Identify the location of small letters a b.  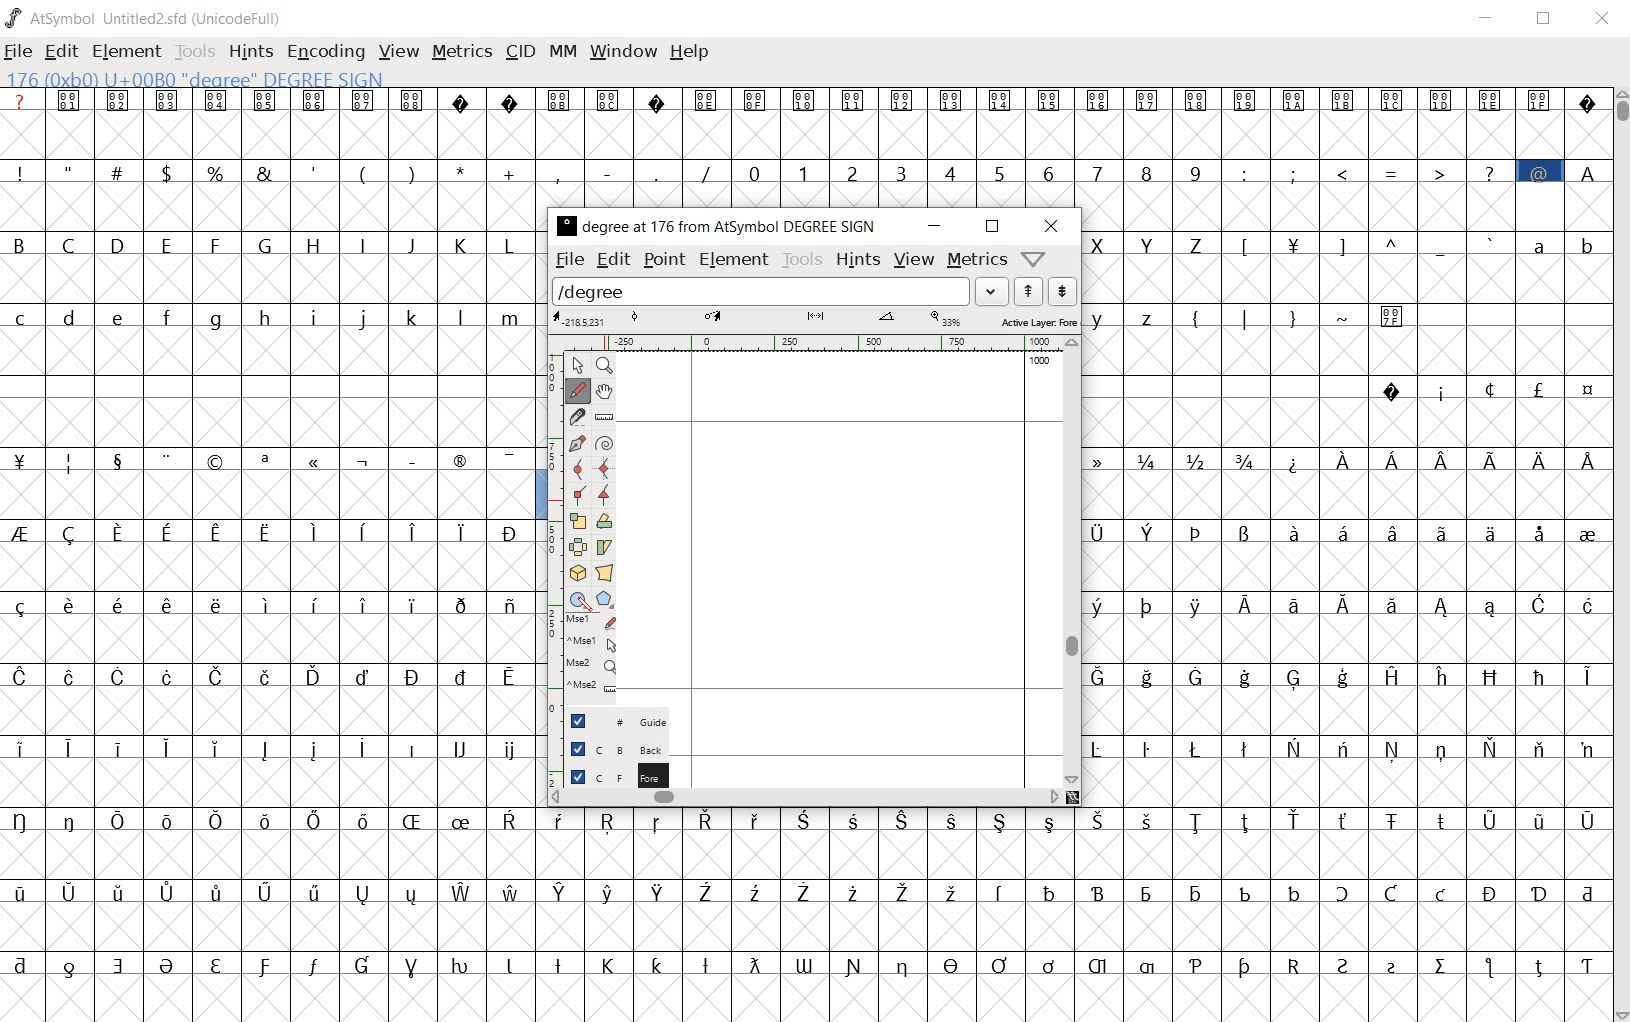
(1564, 244).